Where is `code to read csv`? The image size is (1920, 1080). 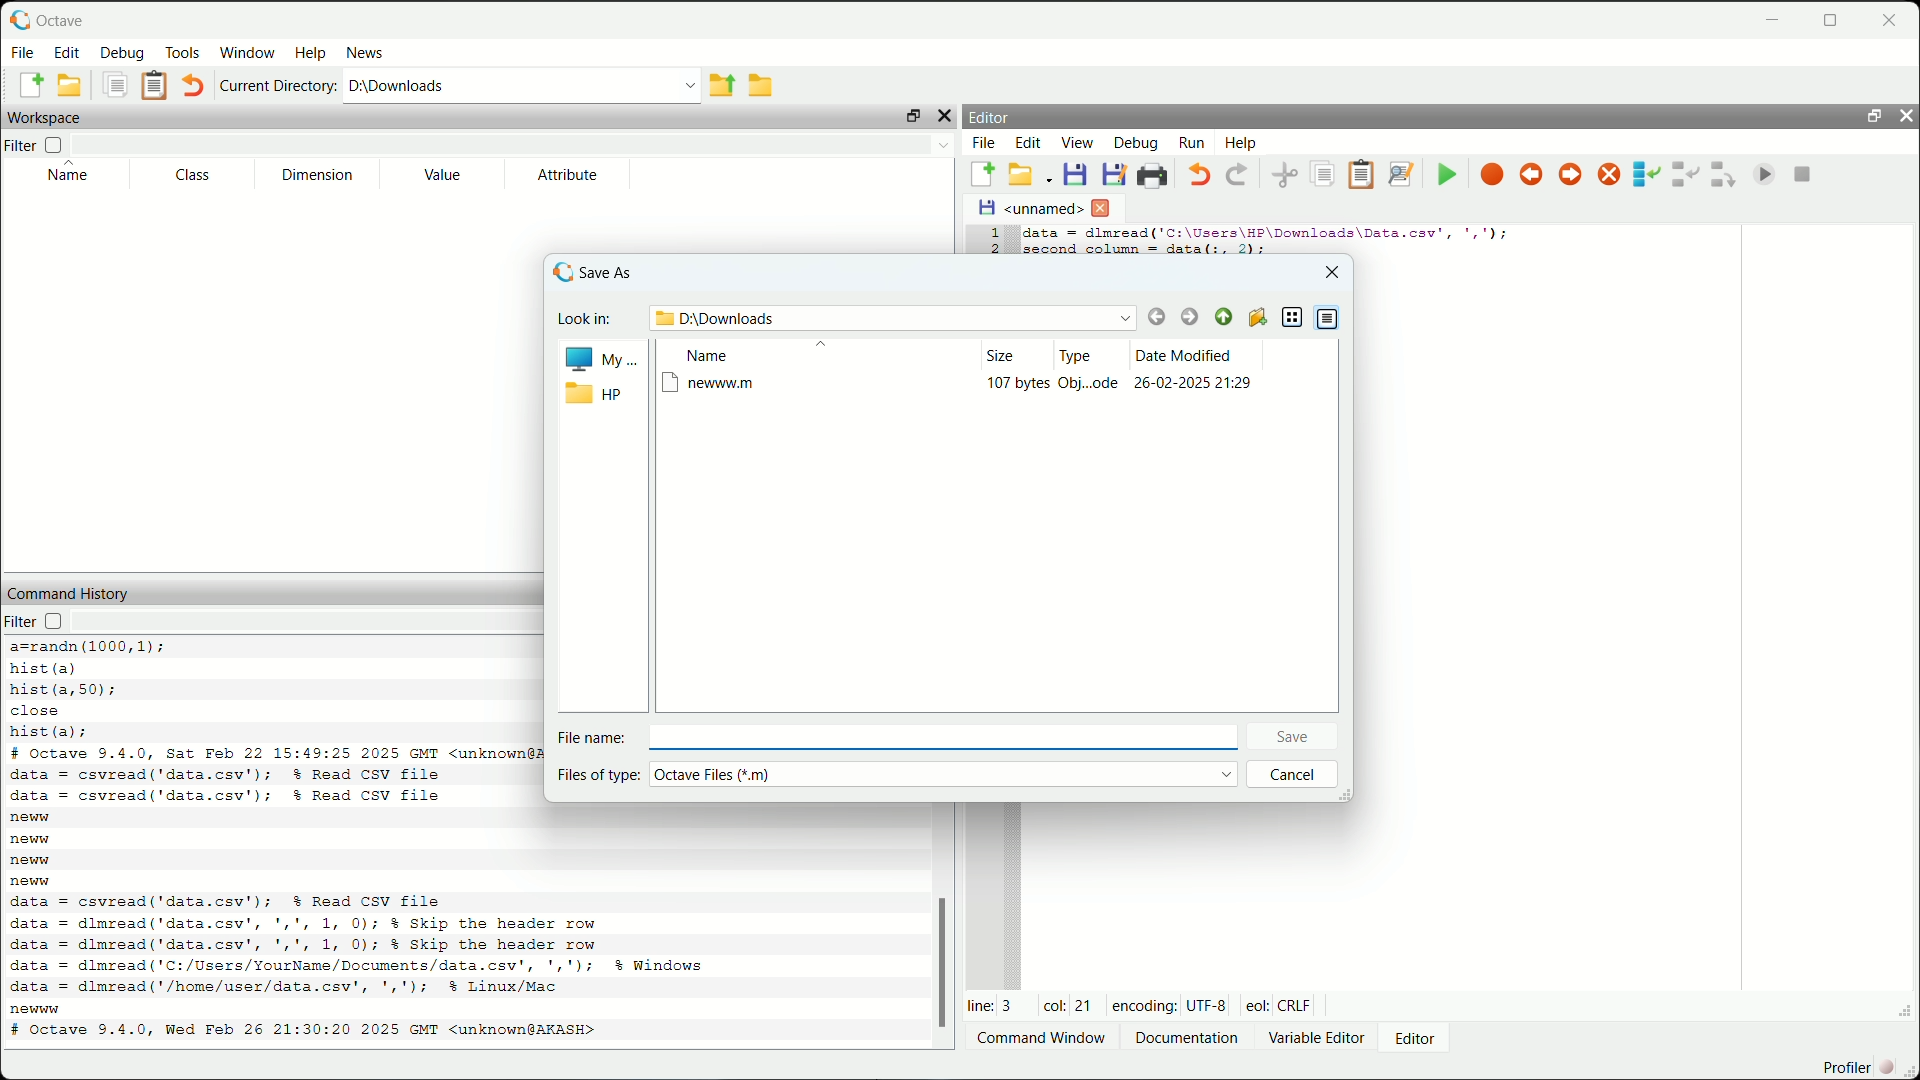
code to read csv is located at coordinates (260, 785).